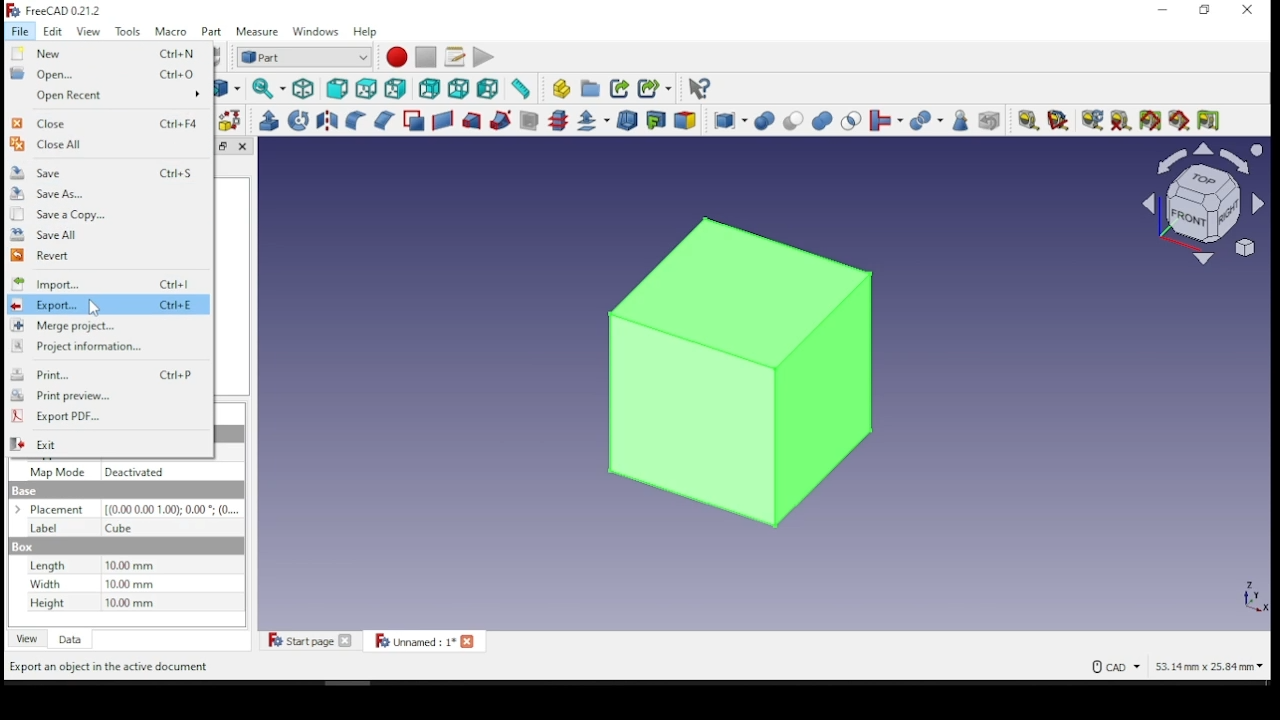 This screenshot has width=1280, height=720. I want to click on close all, so click(104, 145).